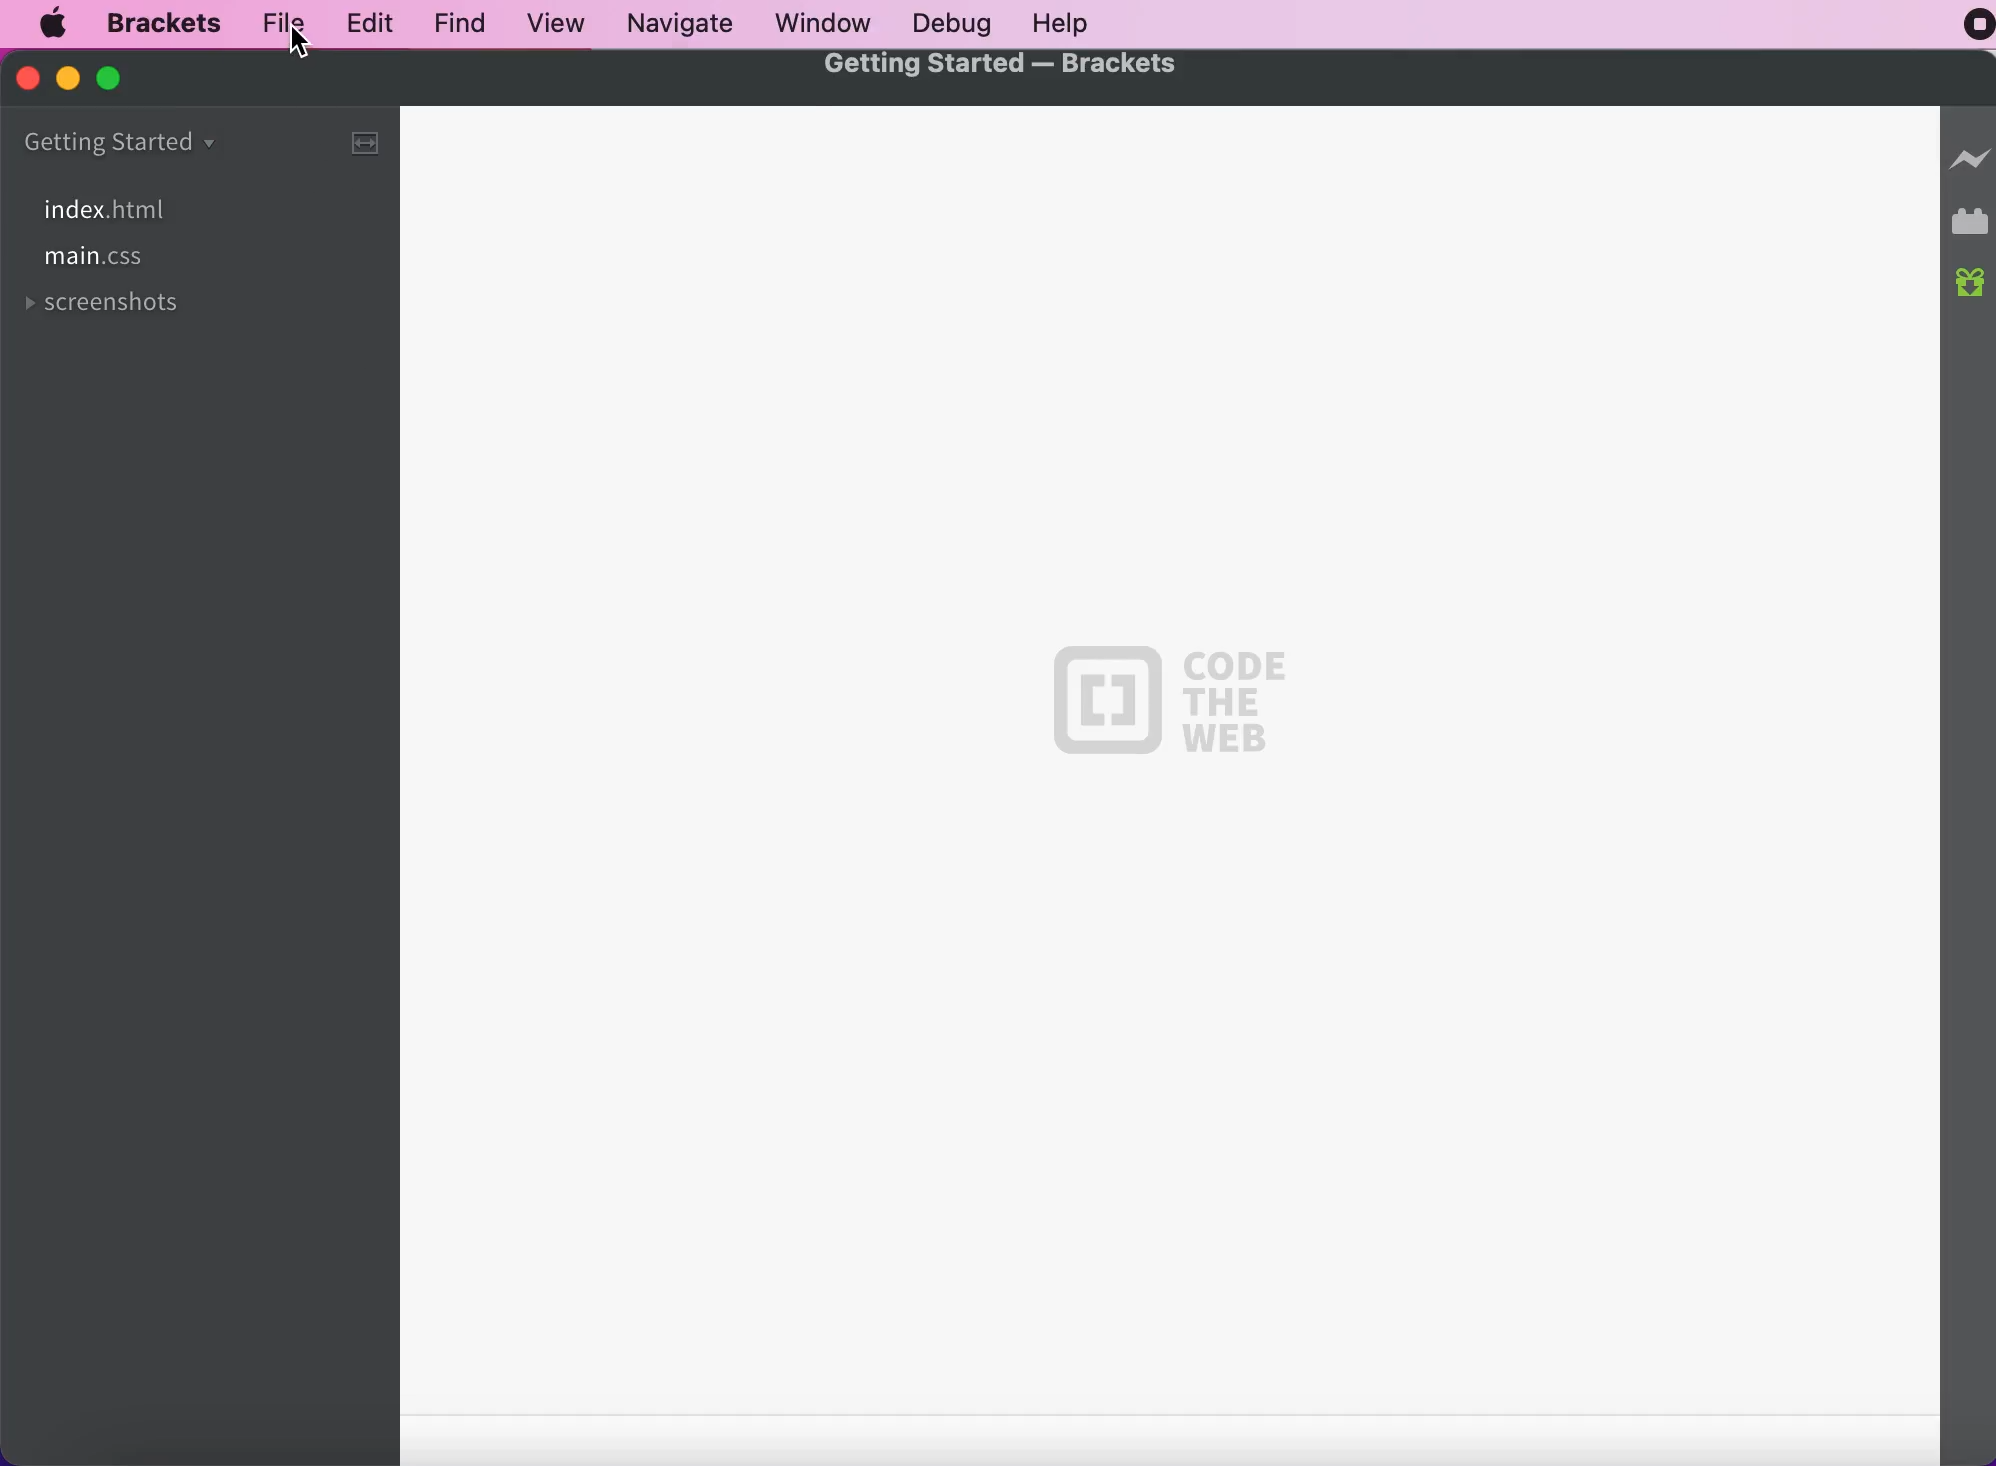  Describe the element at coordinates (1965, 31) in the screenshot. I see `recording stopped` at that location.